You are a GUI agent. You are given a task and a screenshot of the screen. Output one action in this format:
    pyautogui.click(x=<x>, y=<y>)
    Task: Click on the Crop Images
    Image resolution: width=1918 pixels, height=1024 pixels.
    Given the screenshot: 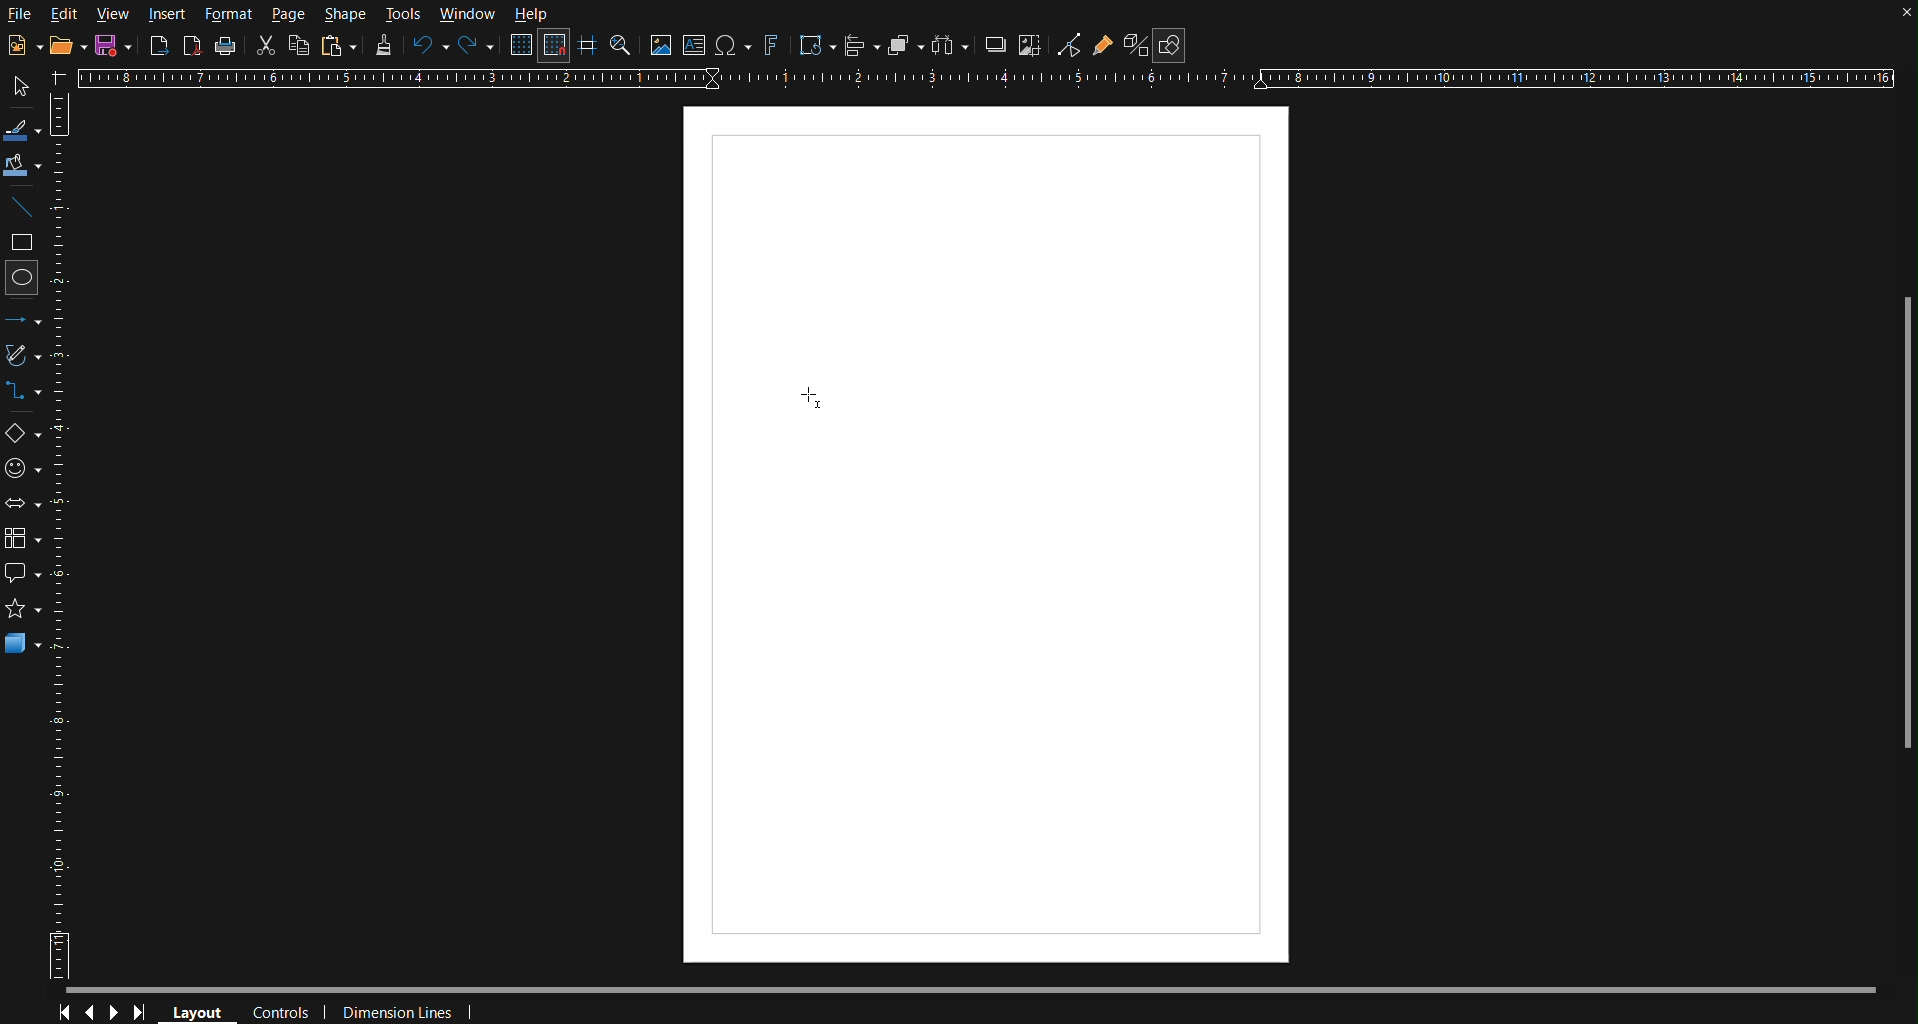 What is the action you would take?
    pyautogui.click(x=1033, y=46)
    